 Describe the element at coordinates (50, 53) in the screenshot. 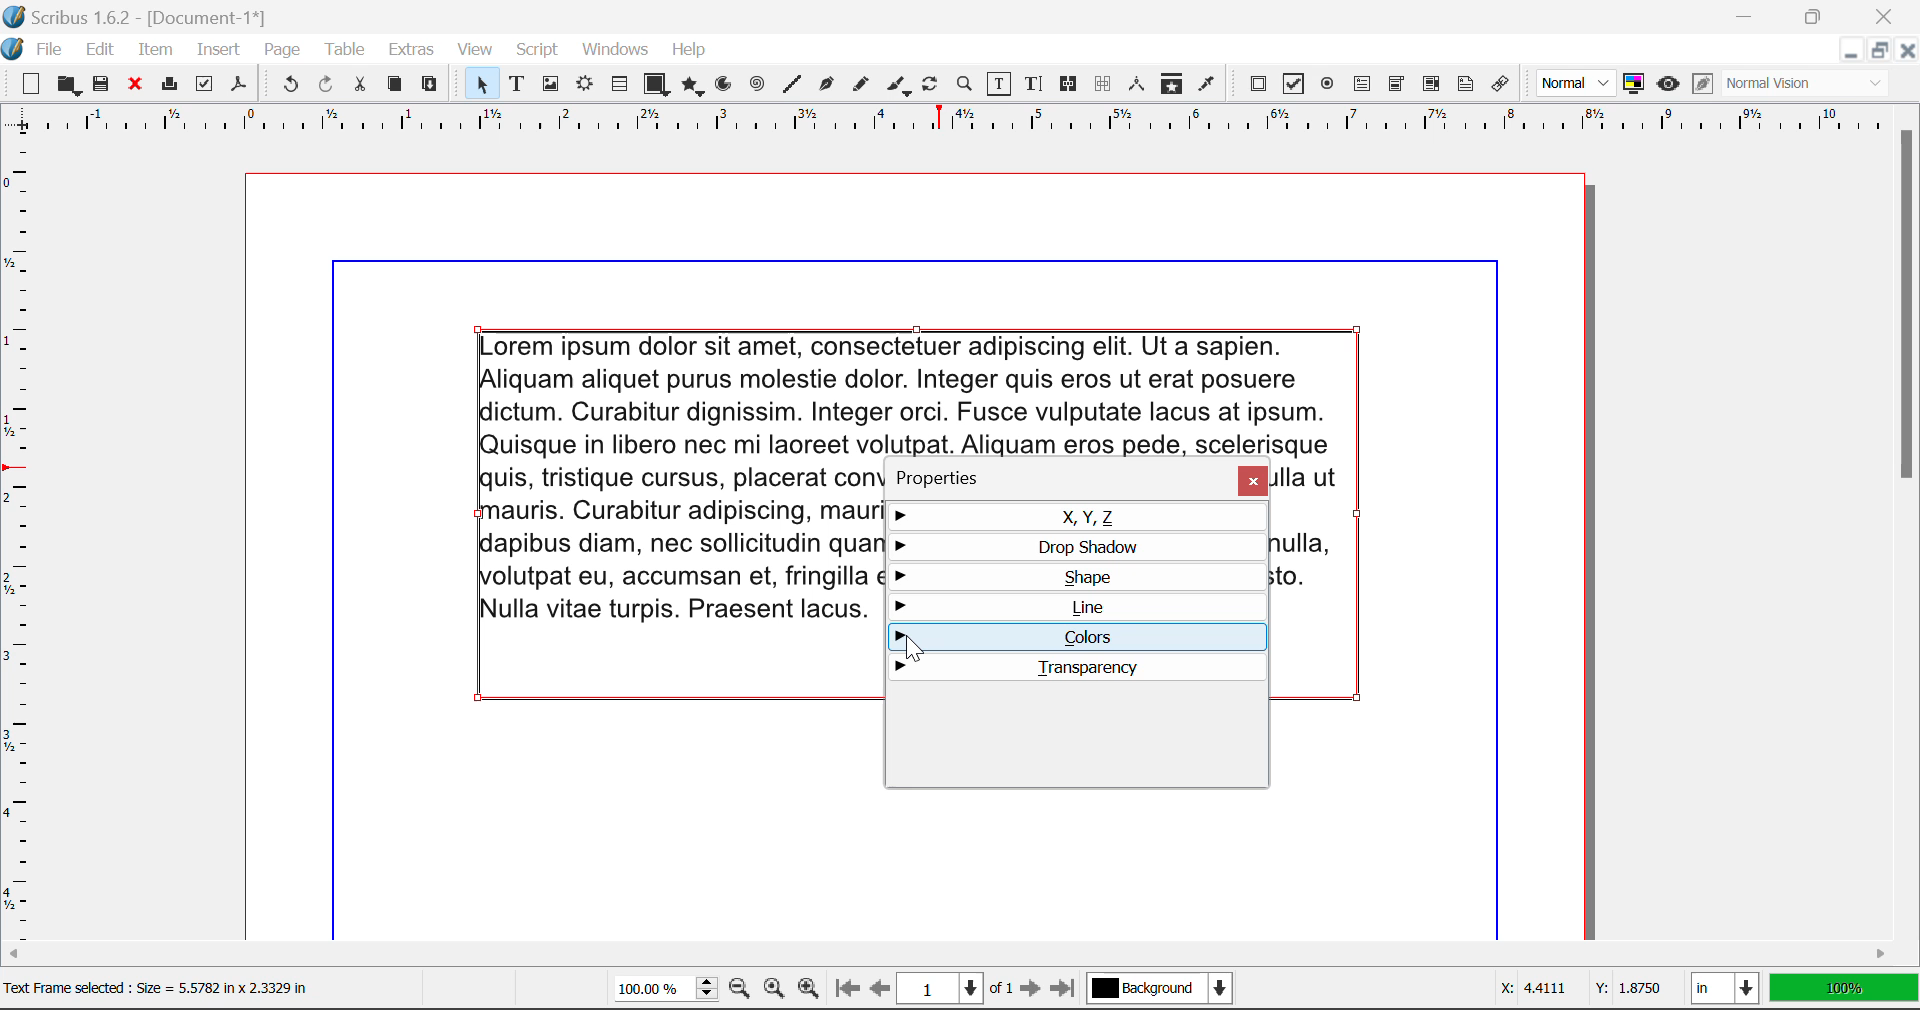

I see `File` at that location.